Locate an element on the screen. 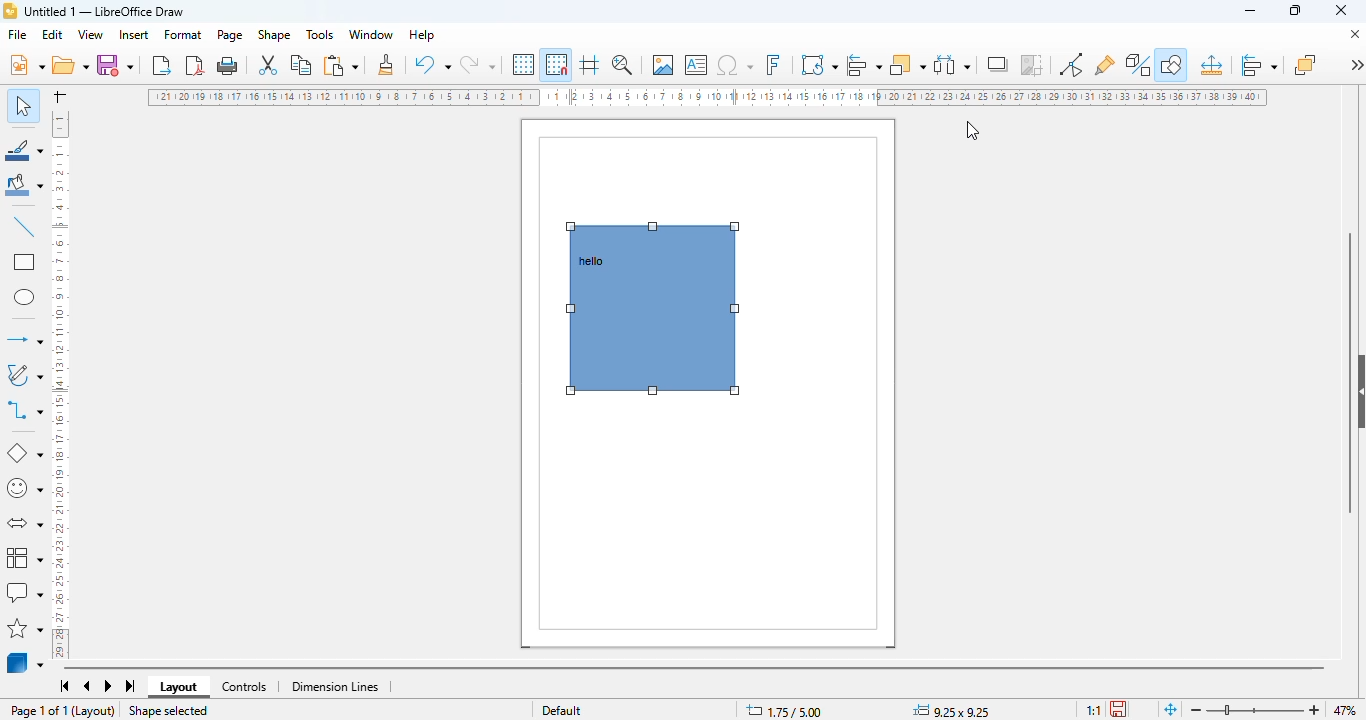 This screenshot has width=1366, height=720. ruler is located at coordinates (709, 98).